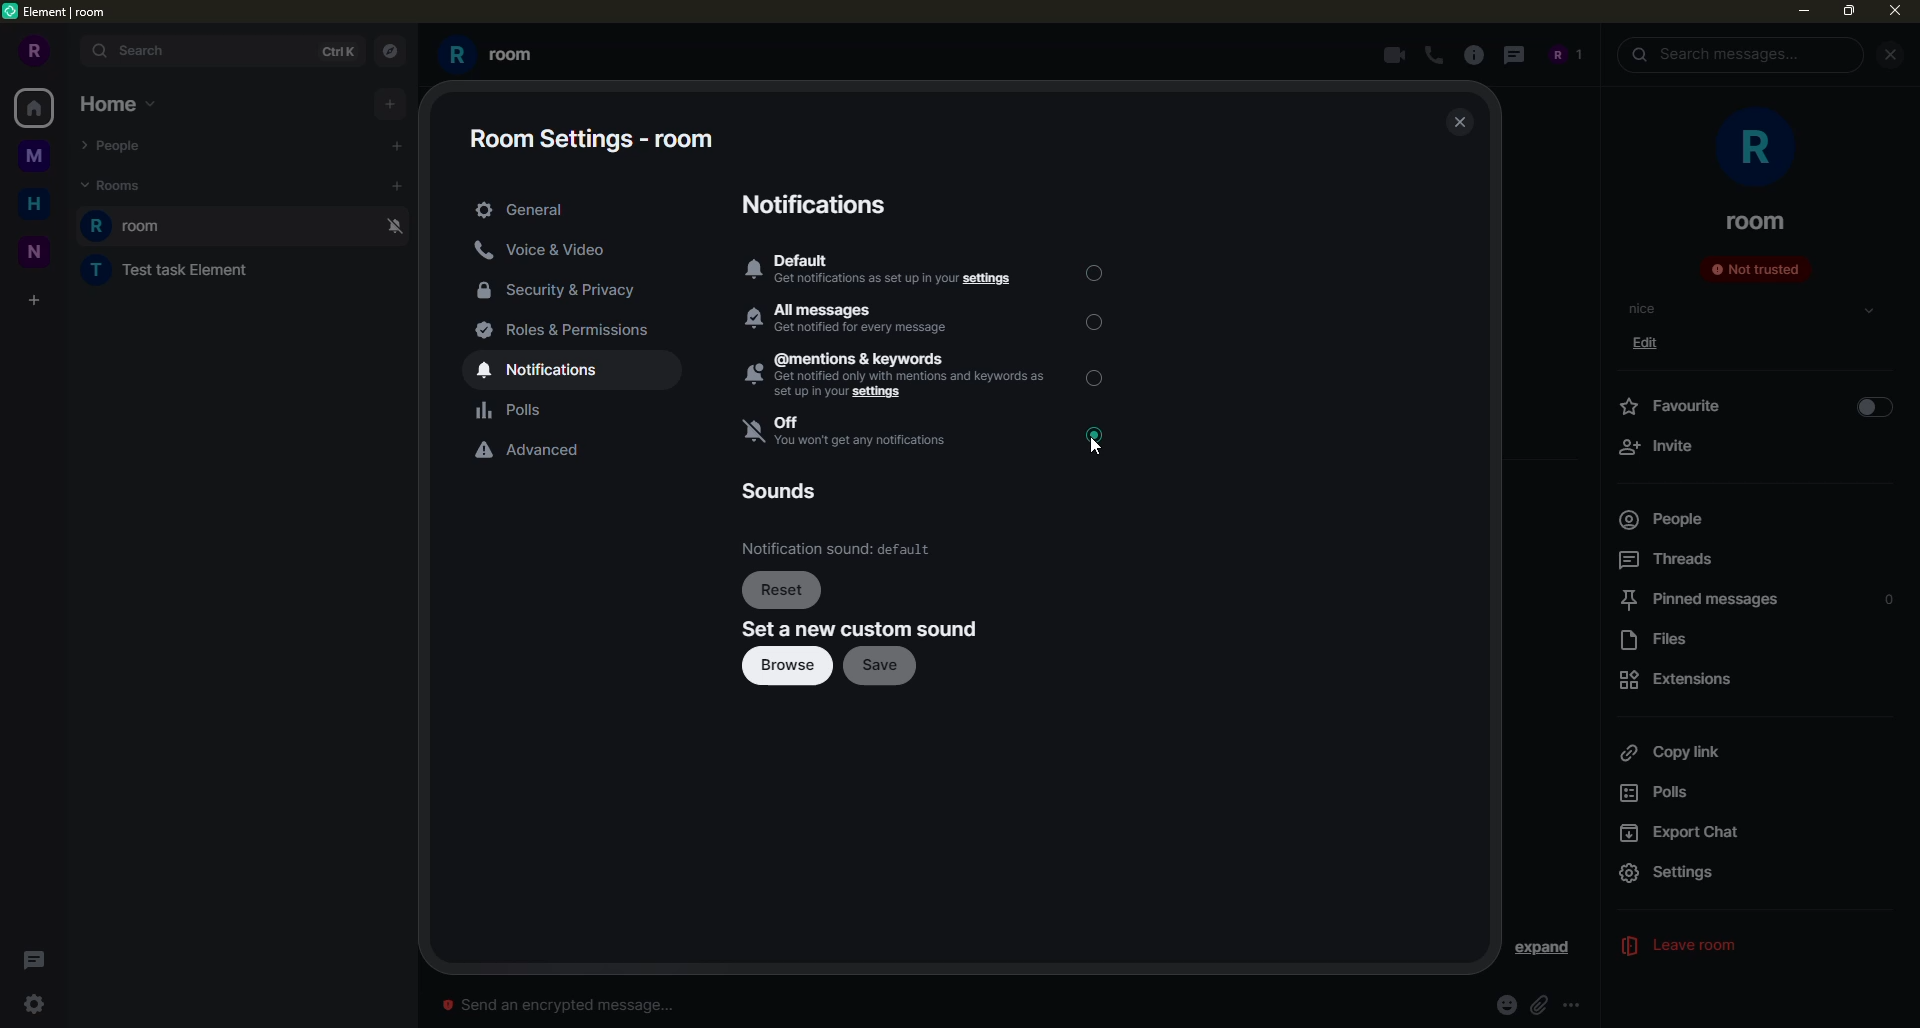 Image resolution: width=1920 pixels, height=1028 pixels. Describe the element at coordinates (1667, 795) in the screenshot. I see `polls` at that location.